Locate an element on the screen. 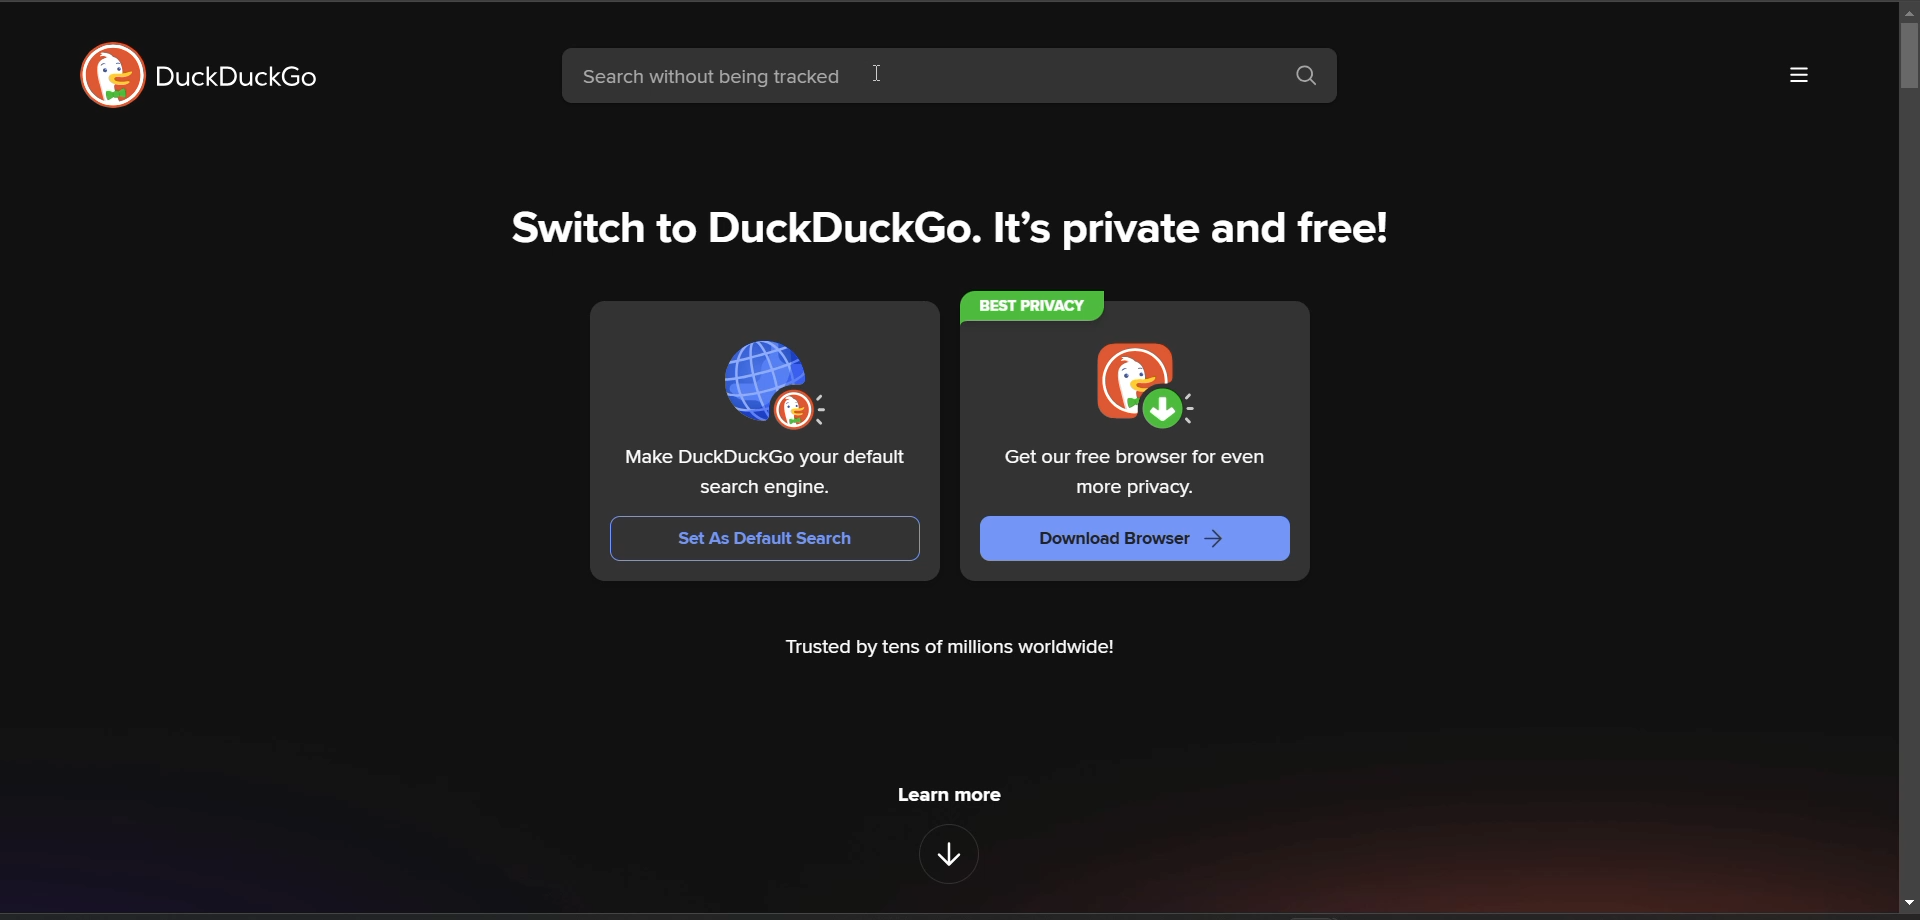 Image resolution: width=1920 pixels, height=920 pixels. Cursor is located at coordinates (878, 73).